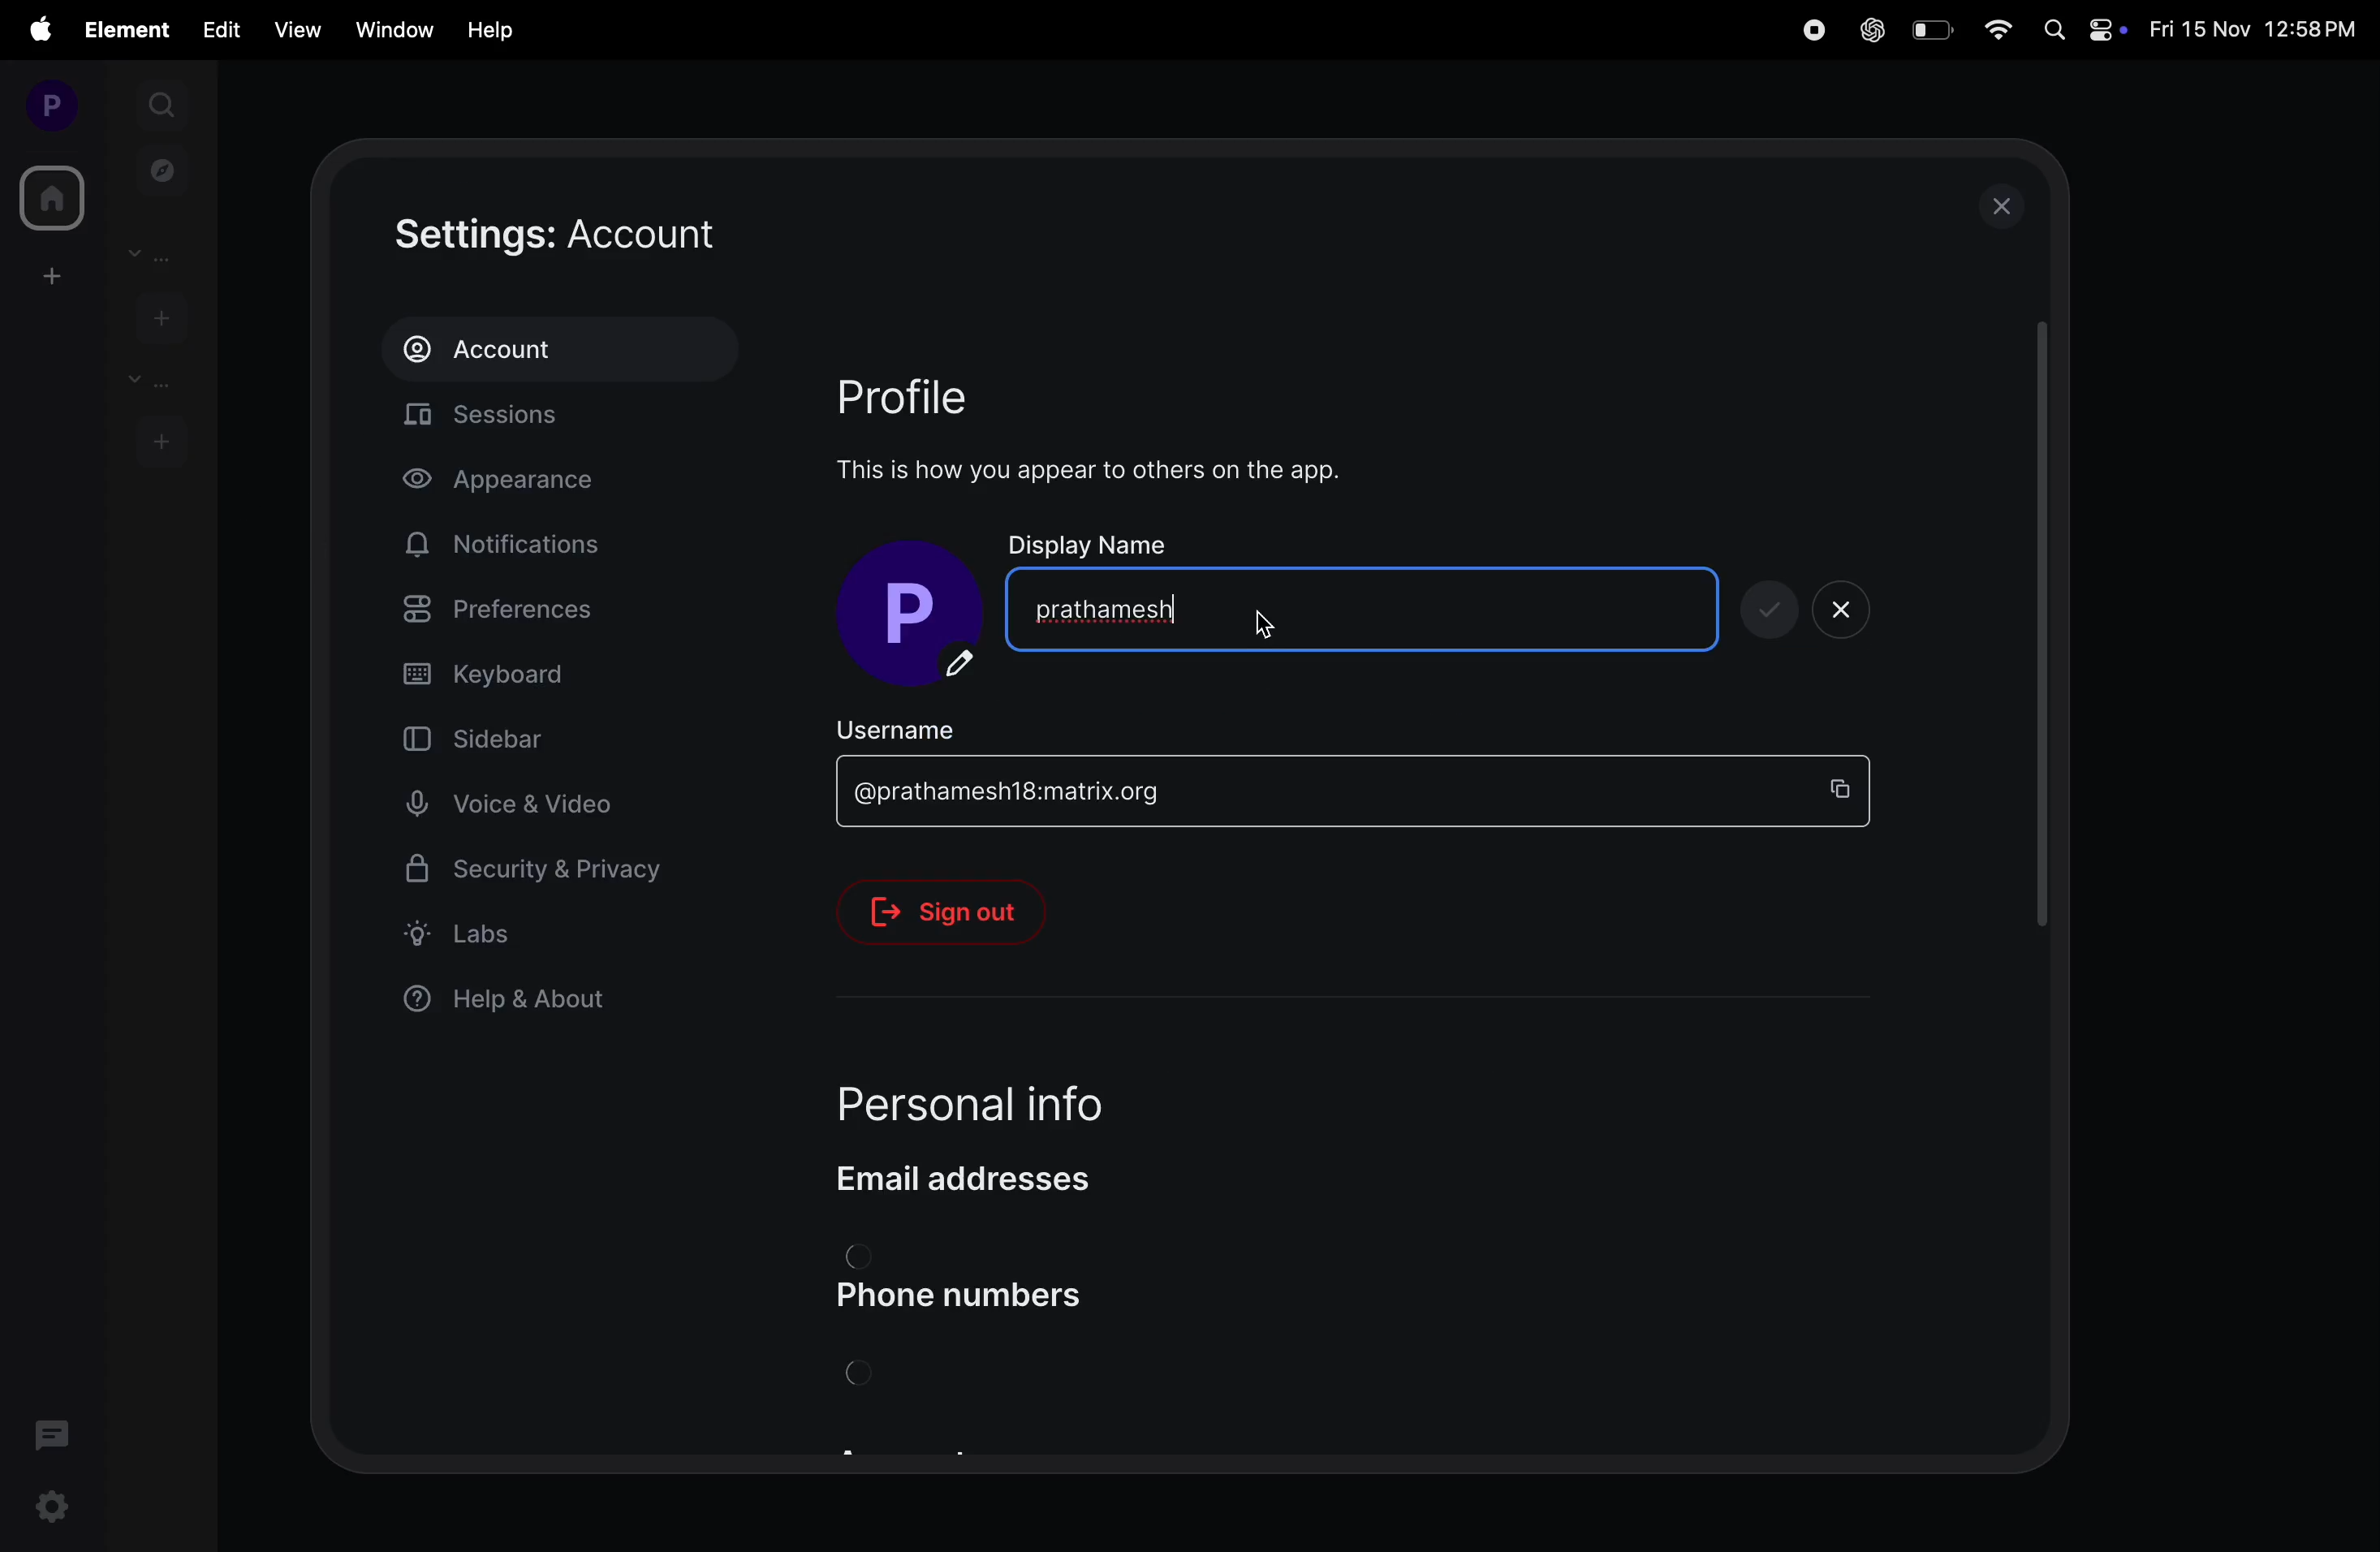 The height and width of the screenshot is (1552, 2380). Describe the element at coordinates (549, 675) in the screenshot. I see `keyboard` at that location.